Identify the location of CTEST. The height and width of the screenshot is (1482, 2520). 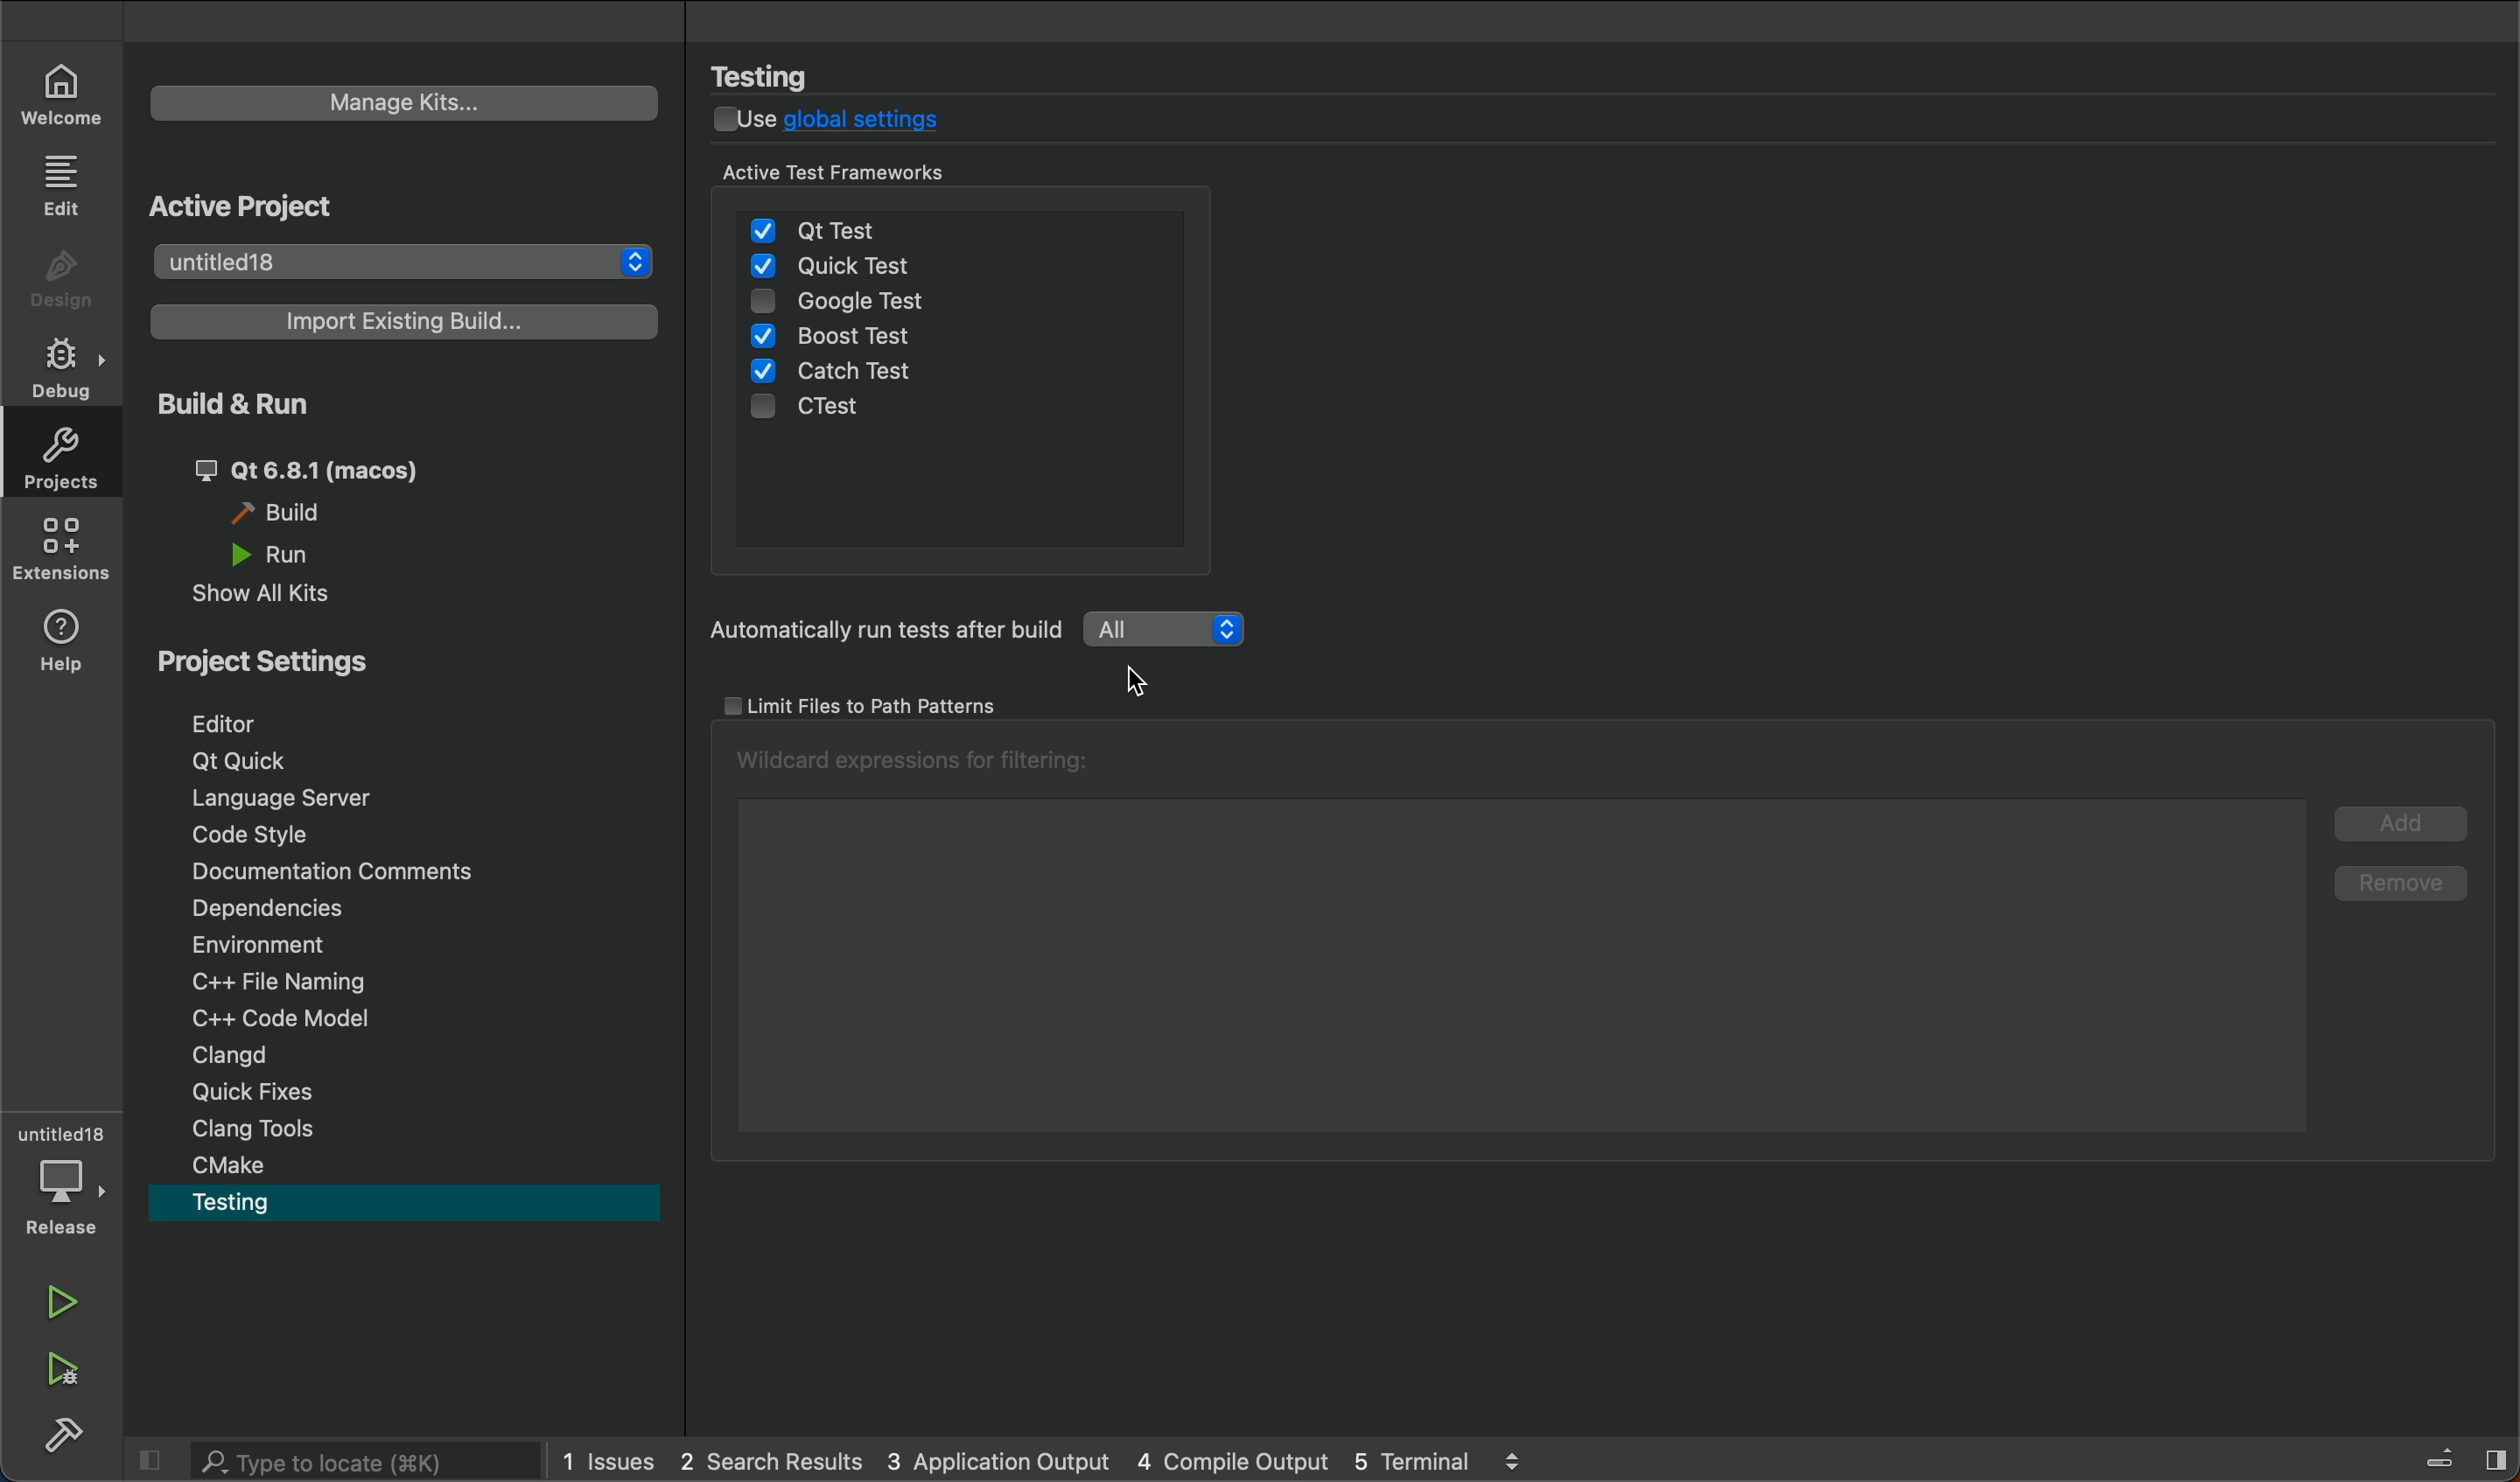
(827, 411).